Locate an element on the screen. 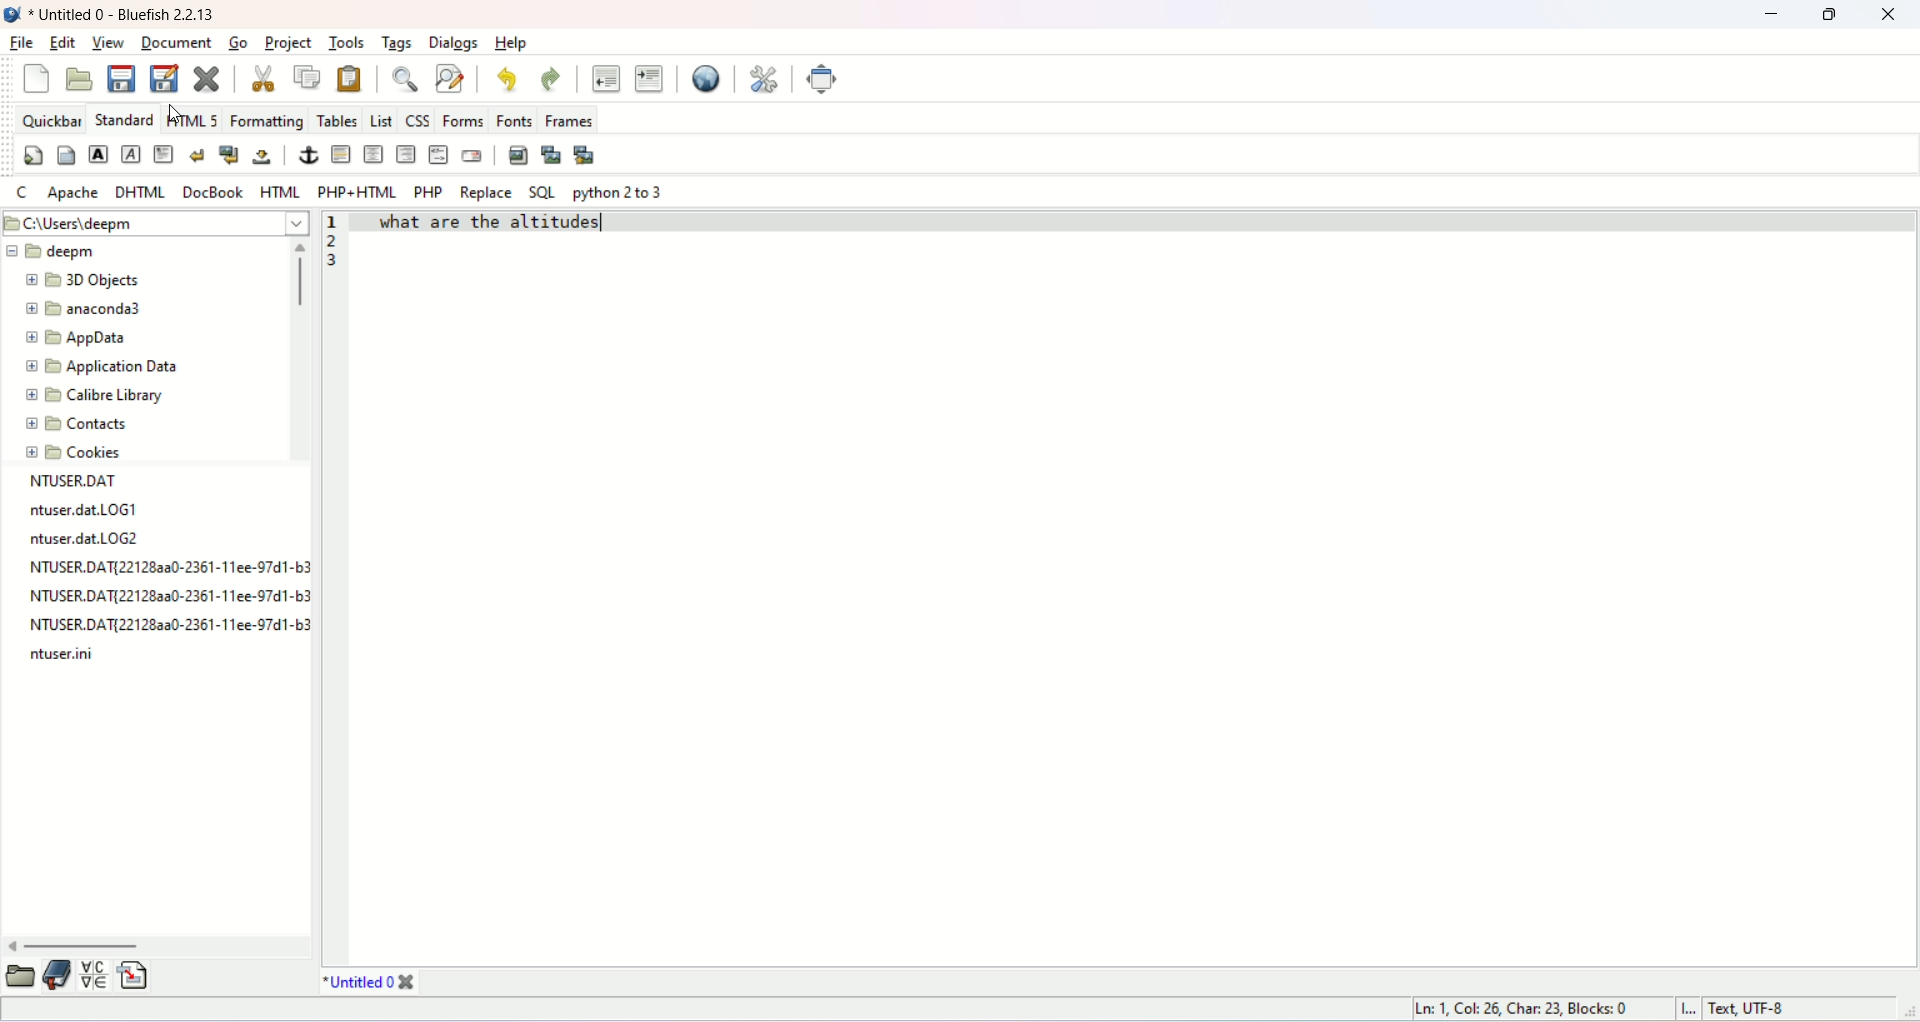 The image size is (1920, 1022). title is located at coordinates (124, 16).